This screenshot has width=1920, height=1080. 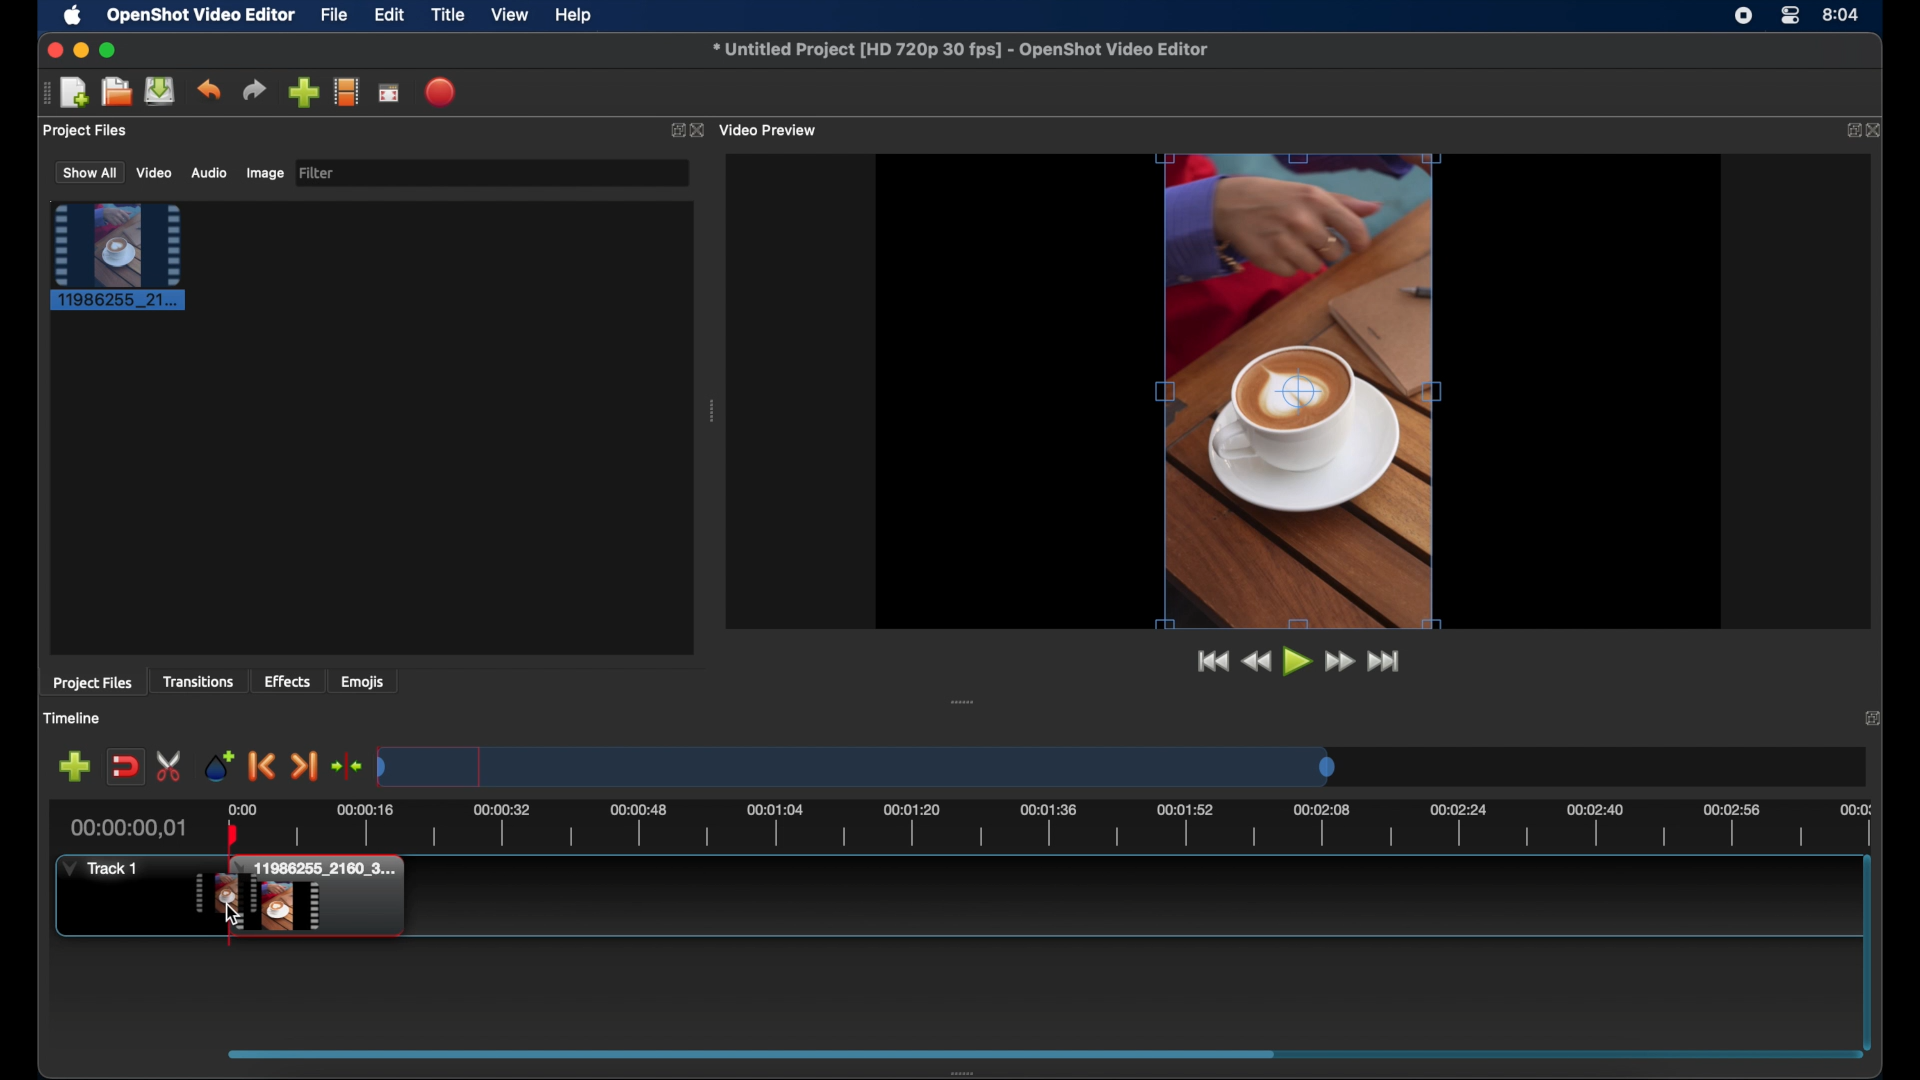 I want to click on cursor, so click(x=236, y=913).